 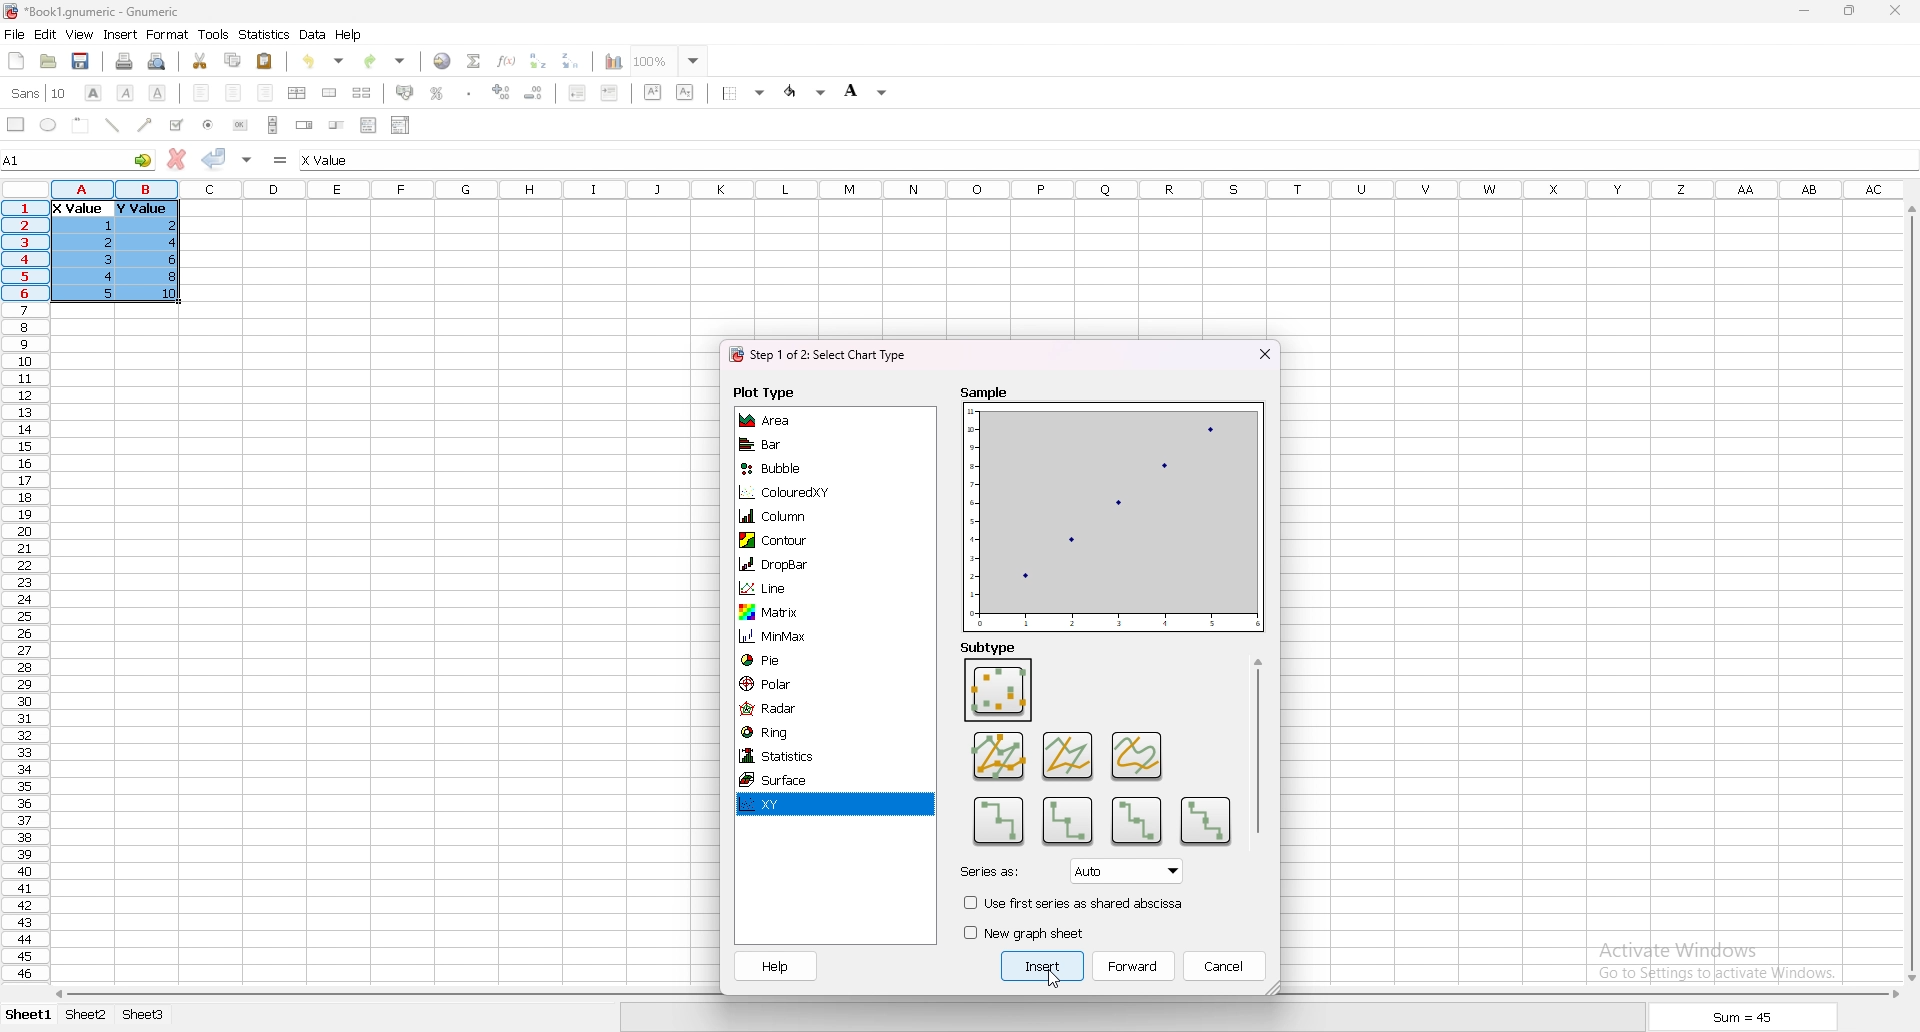 What do you see at coordinates (534, 93) in the screenshot?
I see `decrease decimals` at bounding box center [534, 93].